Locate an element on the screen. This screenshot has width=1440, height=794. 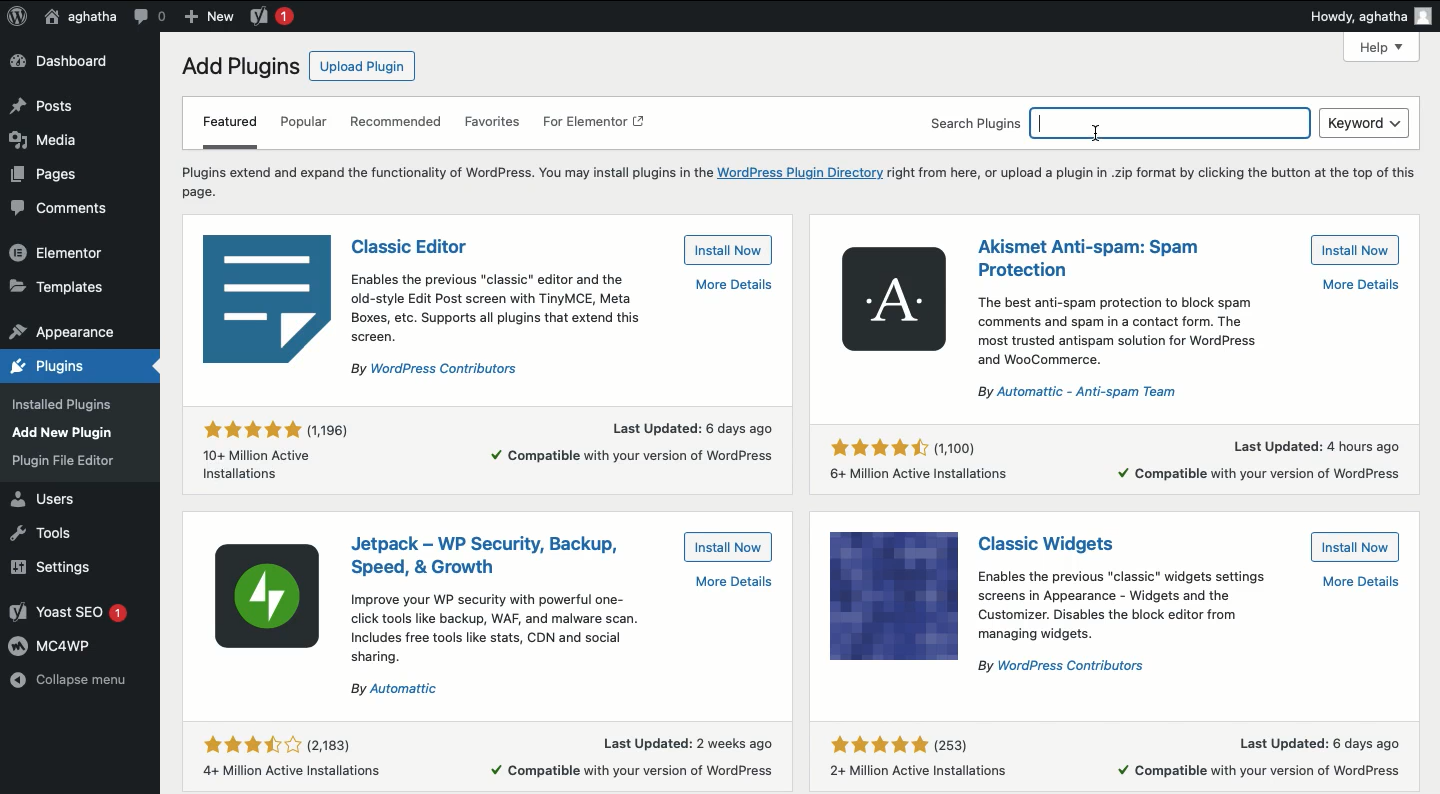
Install now is located at coordinates (1357, 250).